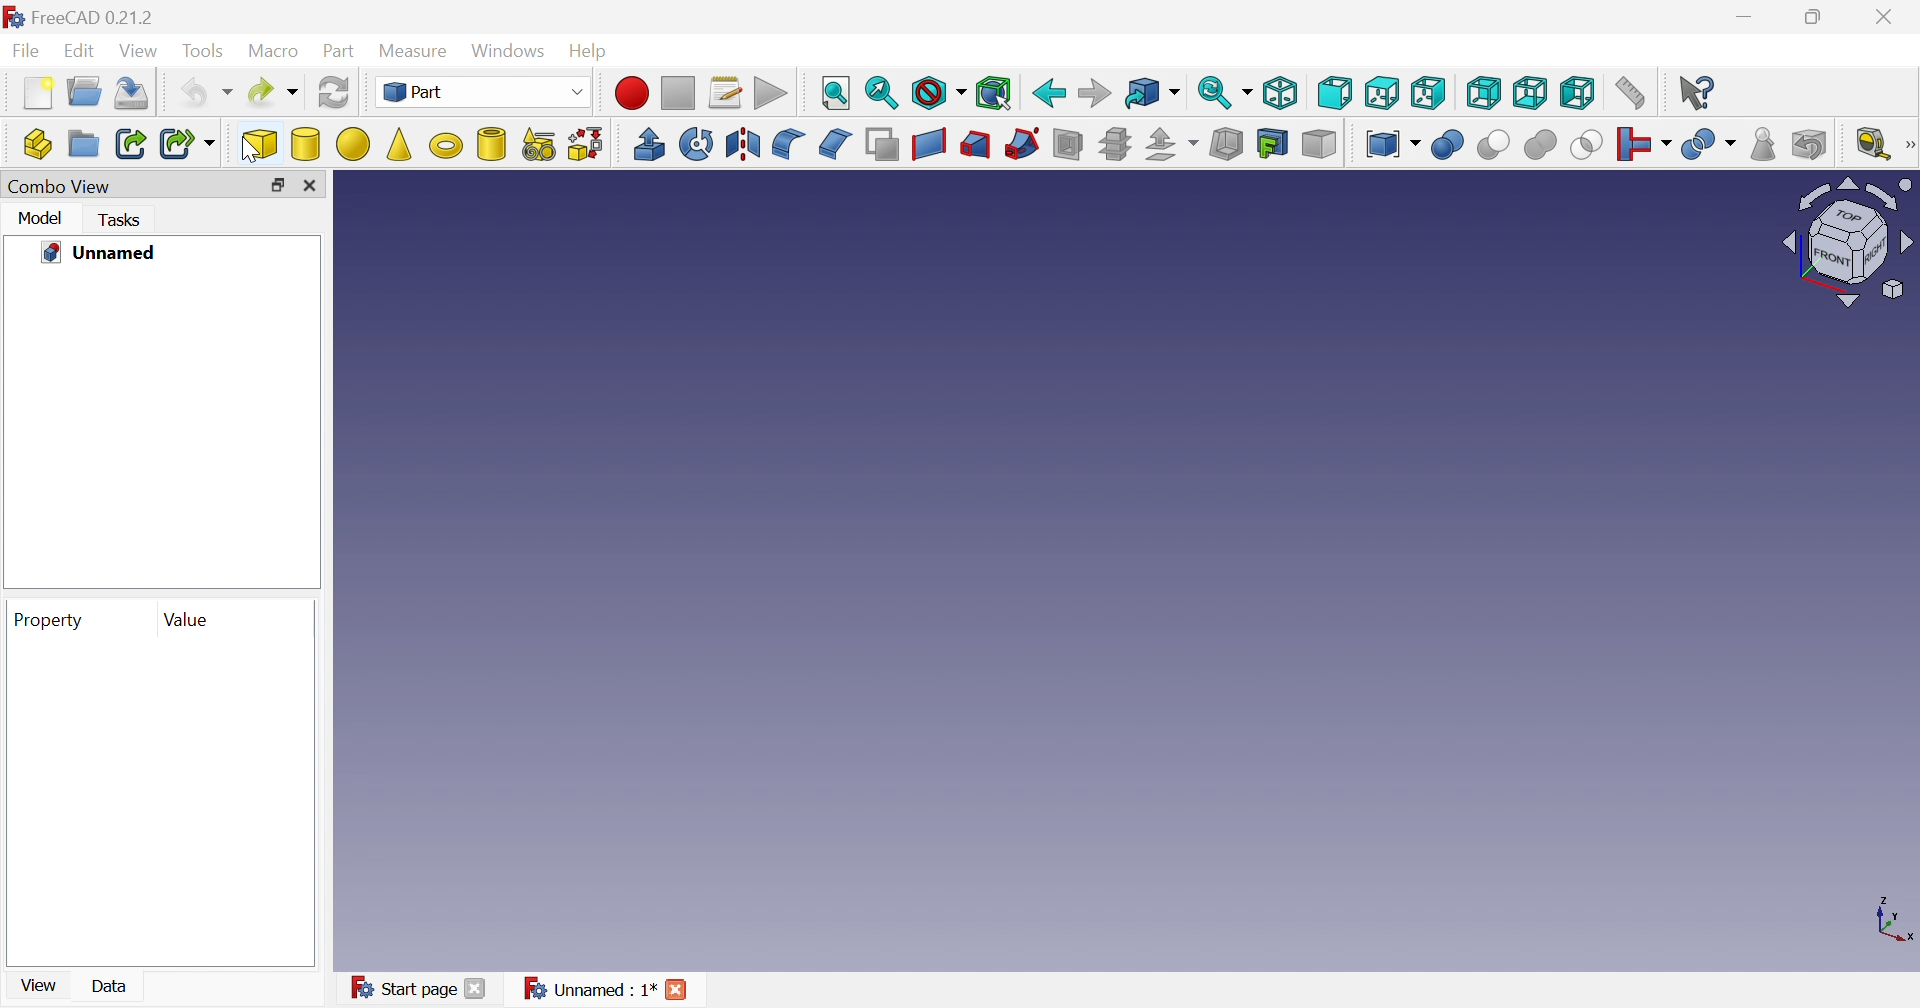 This screenshot has height=1008, width=1920. Describe the element at coordinates (1380, 94) in the screenshot. I see `Top` at that location.